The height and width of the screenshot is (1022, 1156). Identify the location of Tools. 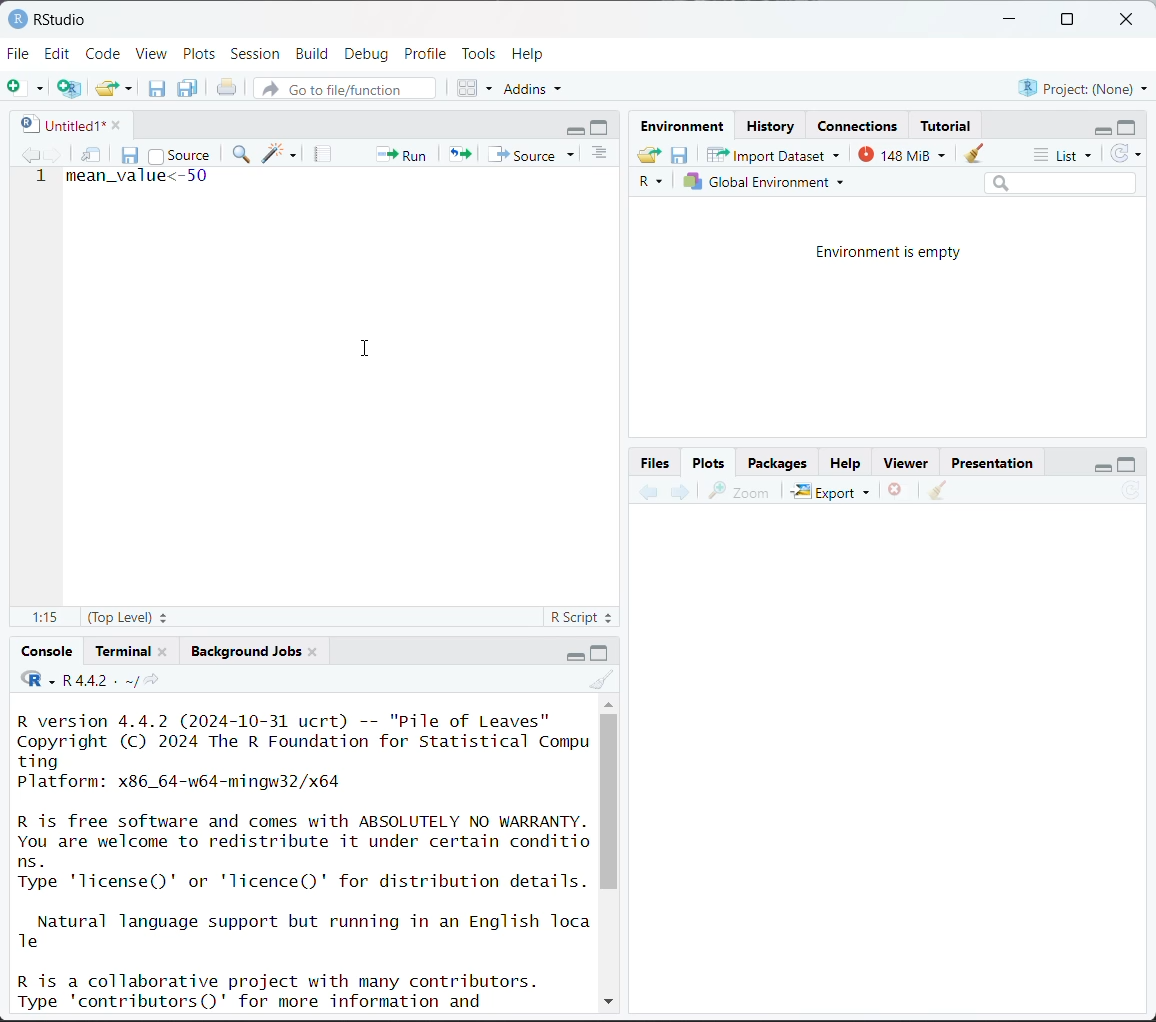
(479, 52).